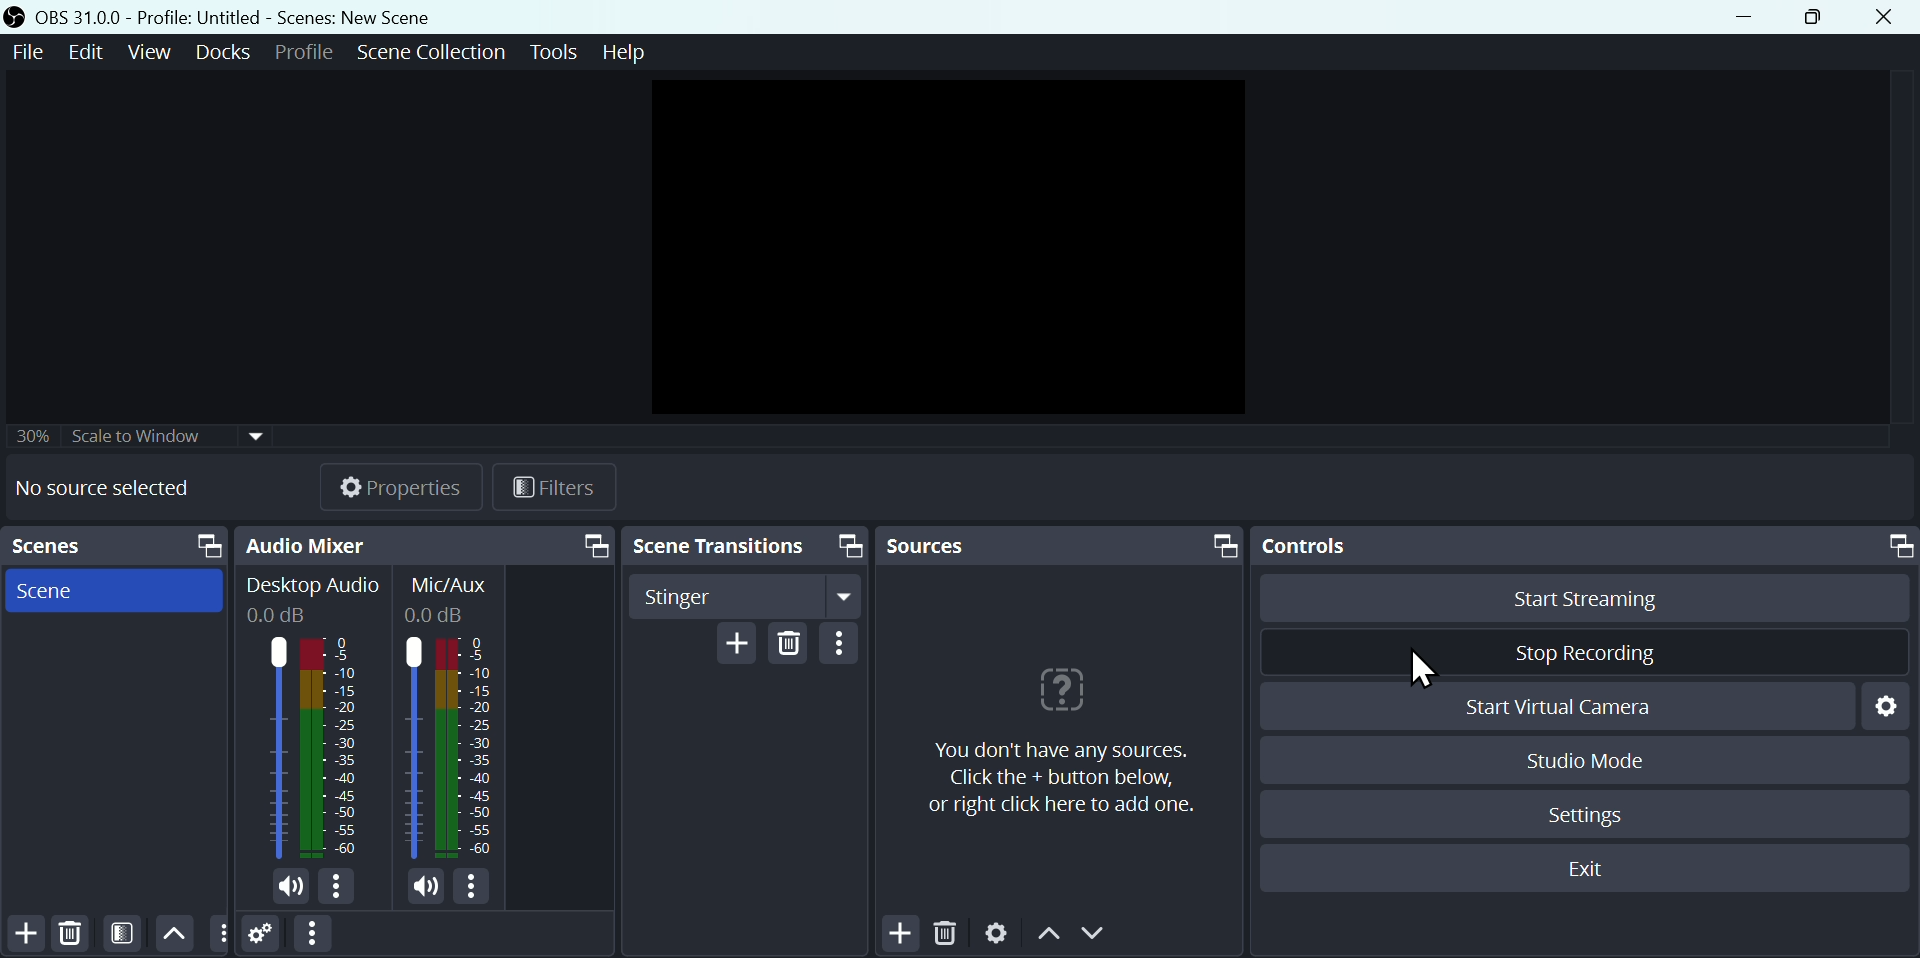 This screenshot has width=1920, height=958. Describe the element at coordinates (720, 546) in the screenshot. I see `Scene transition` at that location.